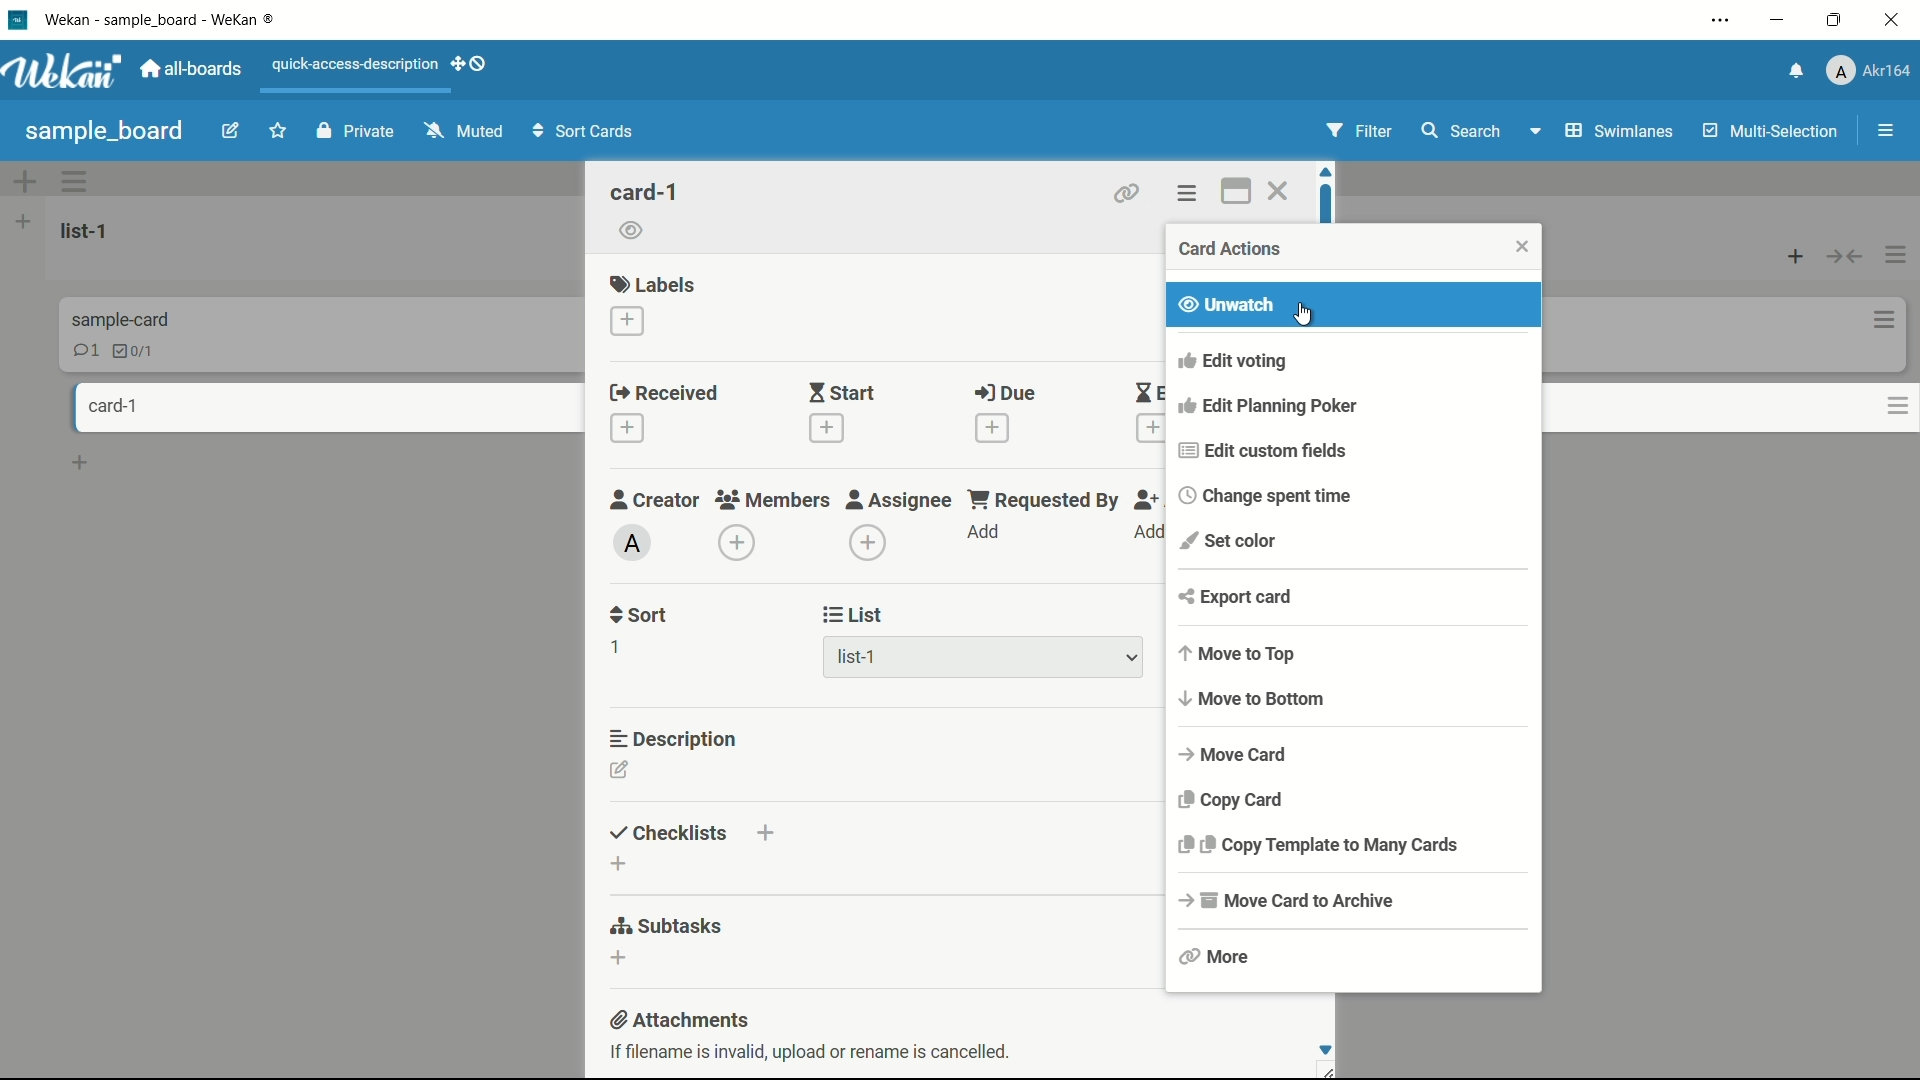 The image size is (1920, 1080). I want to click on list actions, so click(1790, 249).